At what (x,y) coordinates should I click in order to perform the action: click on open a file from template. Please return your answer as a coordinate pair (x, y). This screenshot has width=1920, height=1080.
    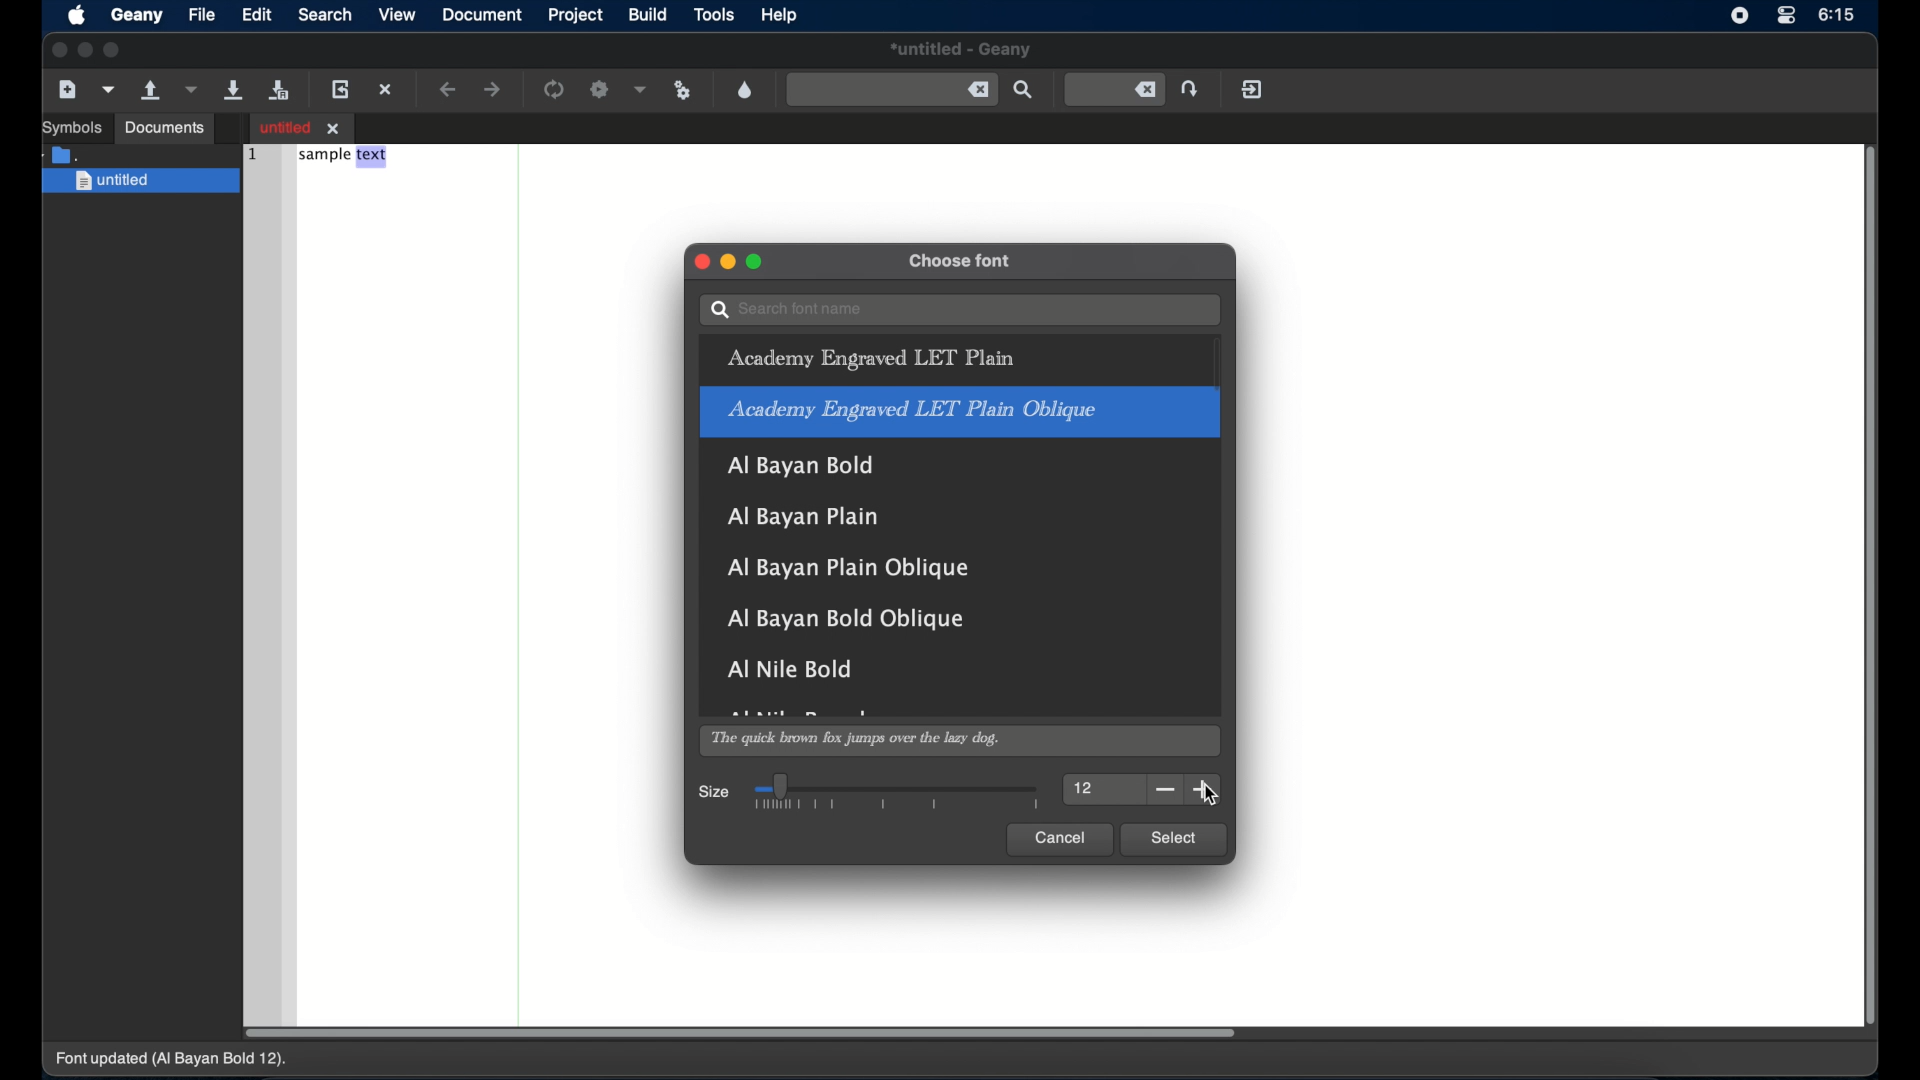
    Looking at the image, I should click on (111, 89).